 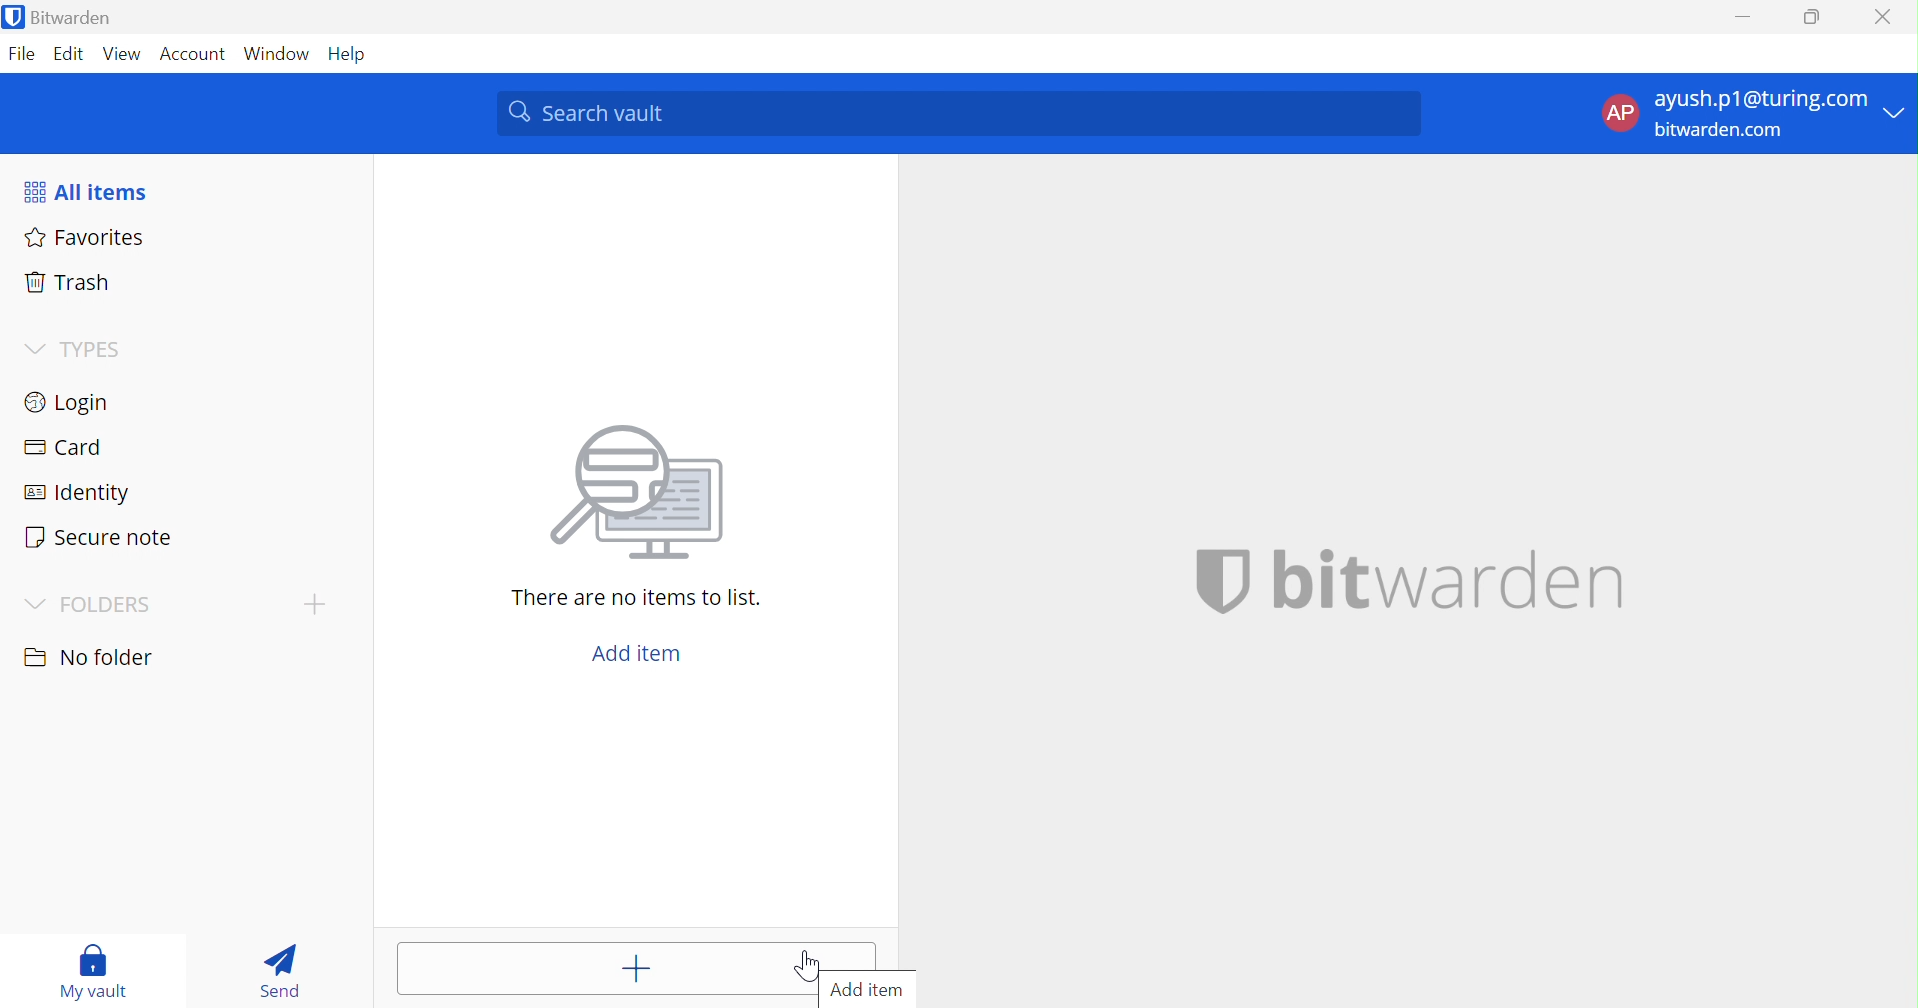 I want to click on Bitwarden, so click(x=73, y=19).